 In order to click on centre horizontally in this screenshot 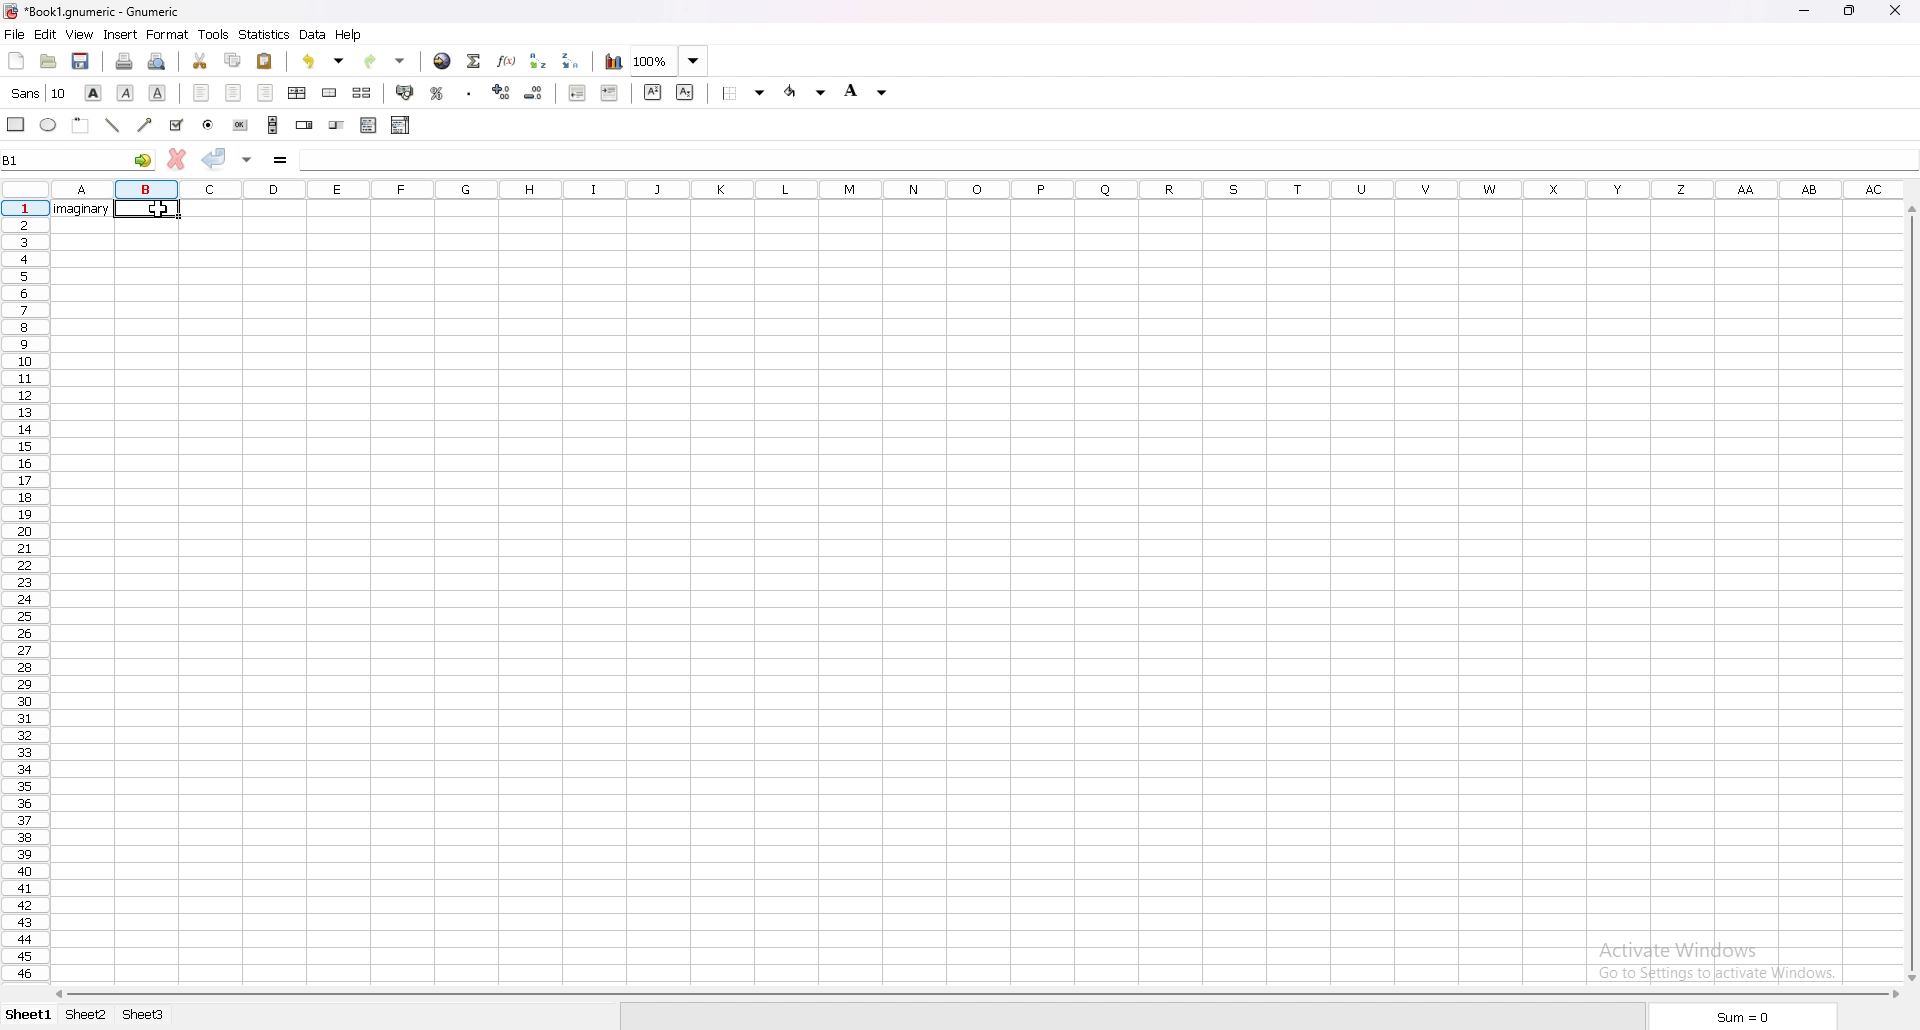, I will do `click(298, 93)`.